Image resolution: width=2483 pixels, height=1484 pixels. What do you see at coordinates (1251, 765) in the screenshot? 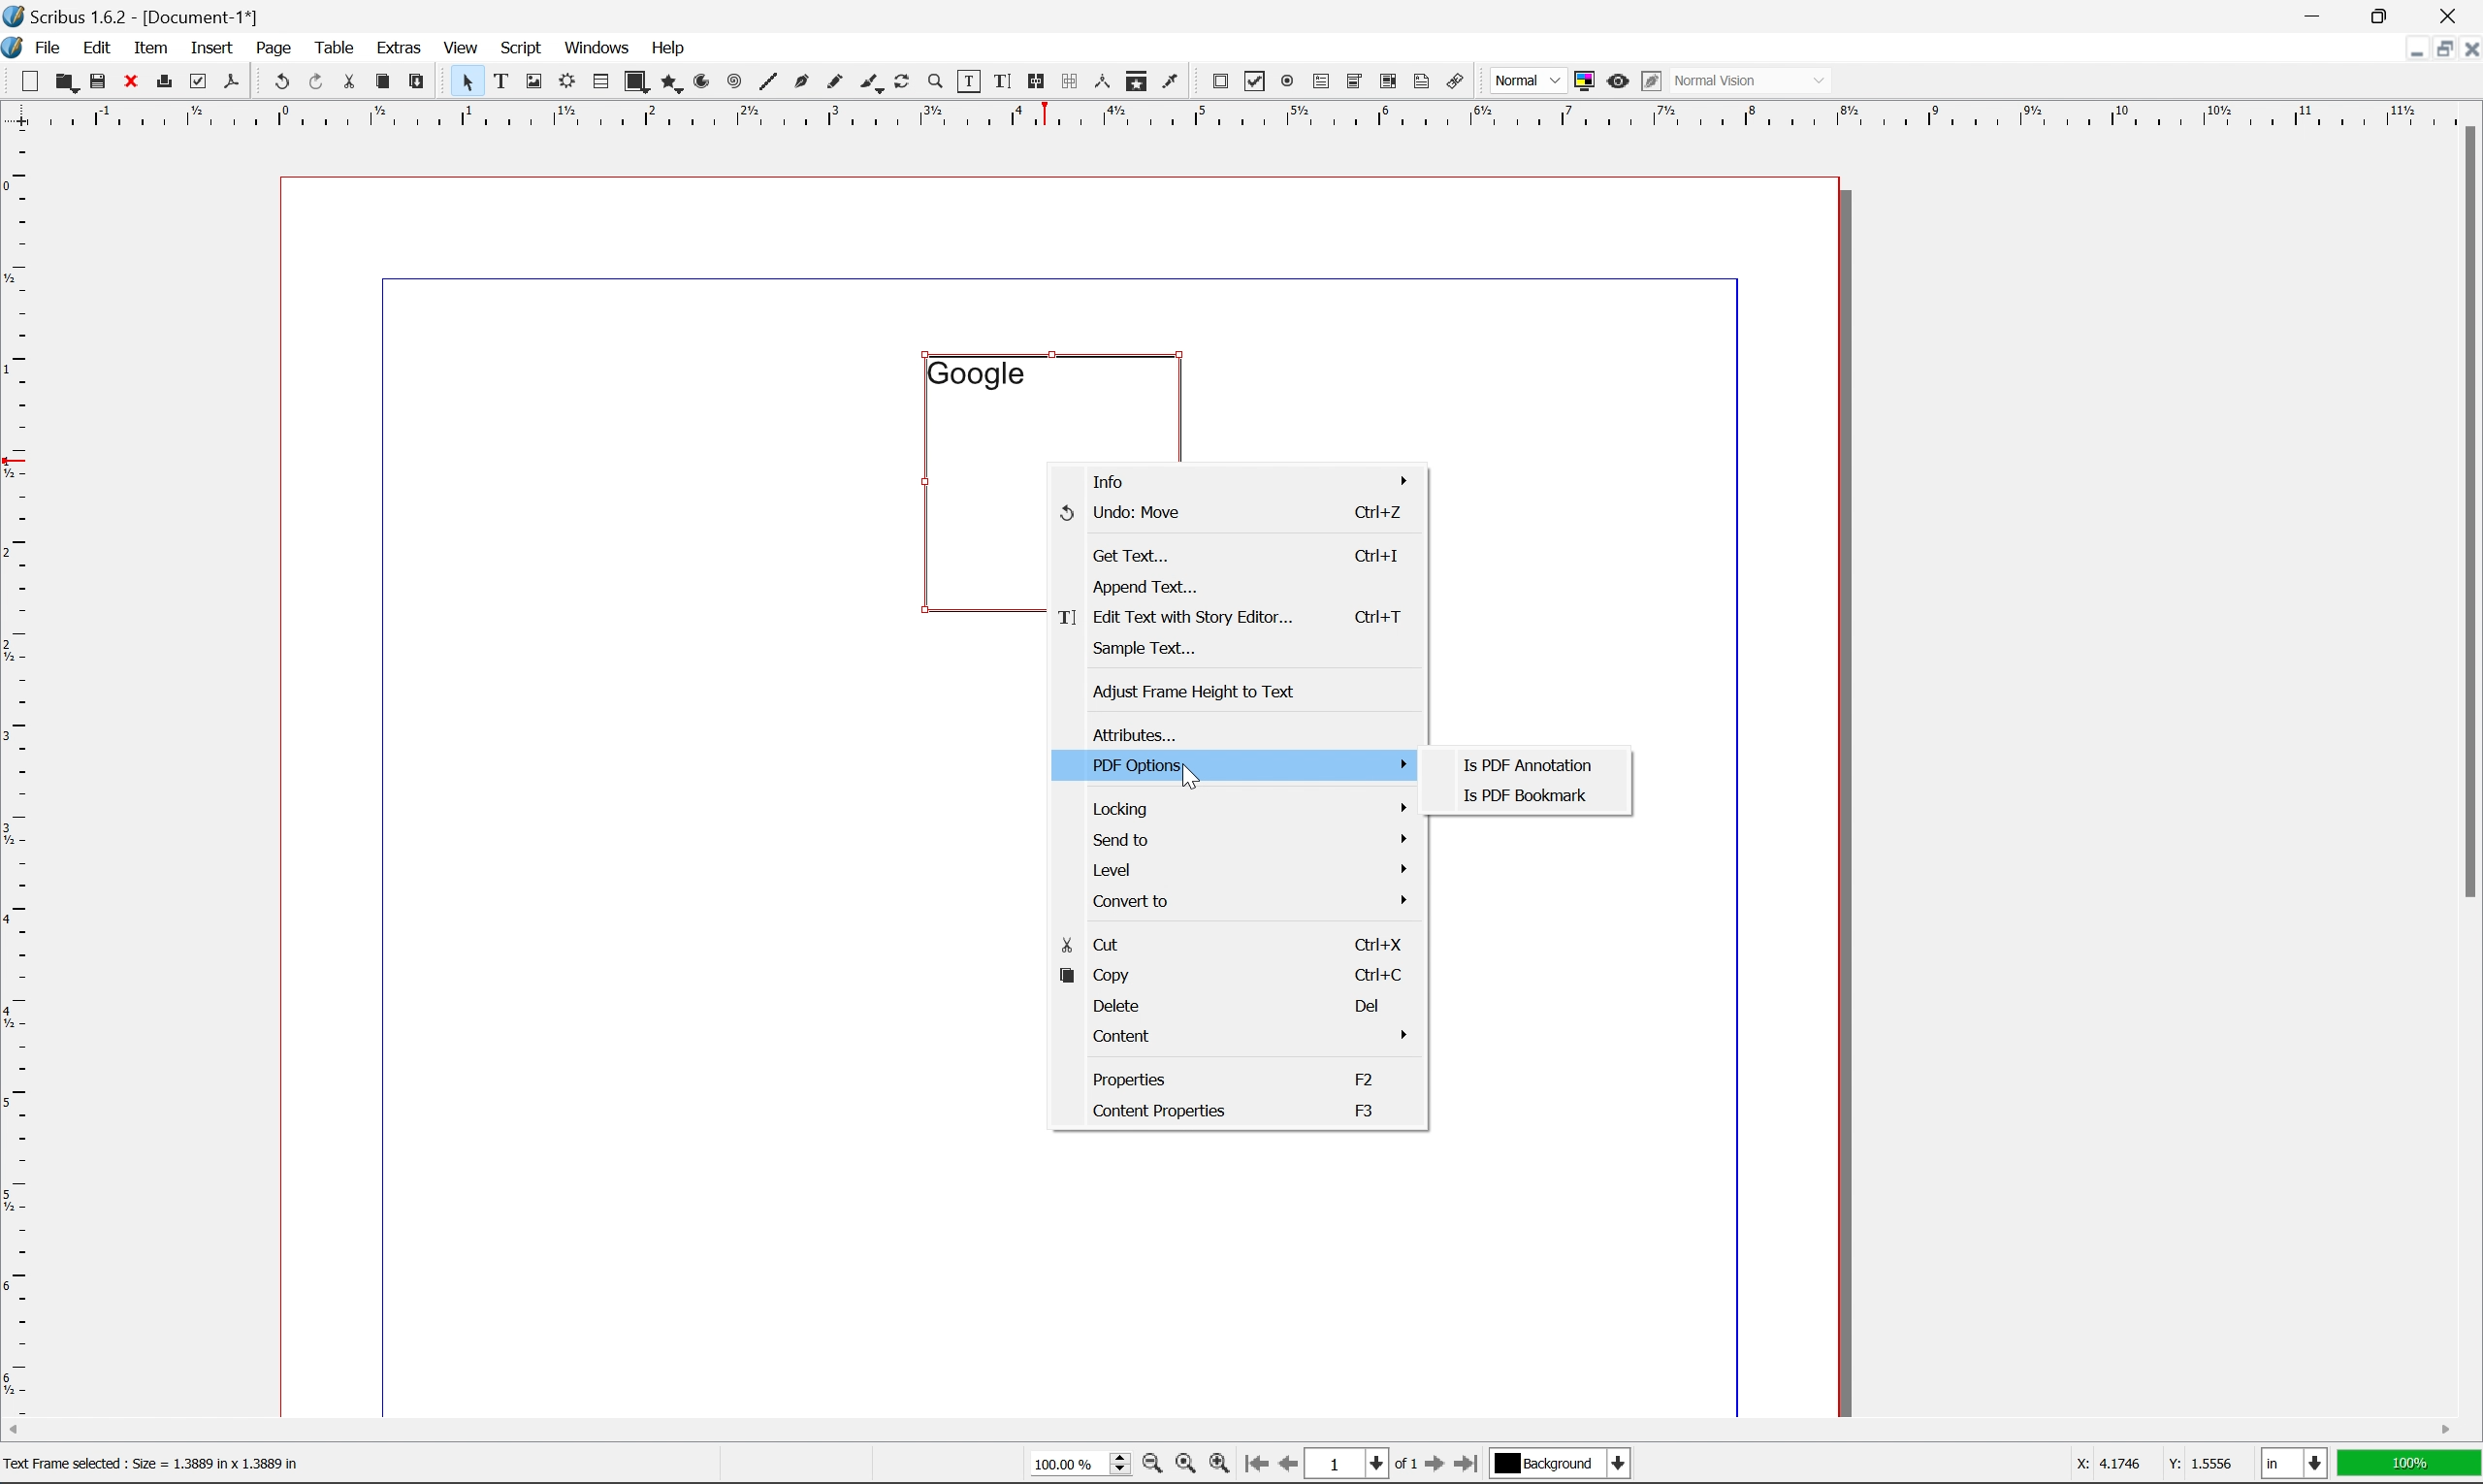
I see `pdf options` at bounding box center [1251, 765].